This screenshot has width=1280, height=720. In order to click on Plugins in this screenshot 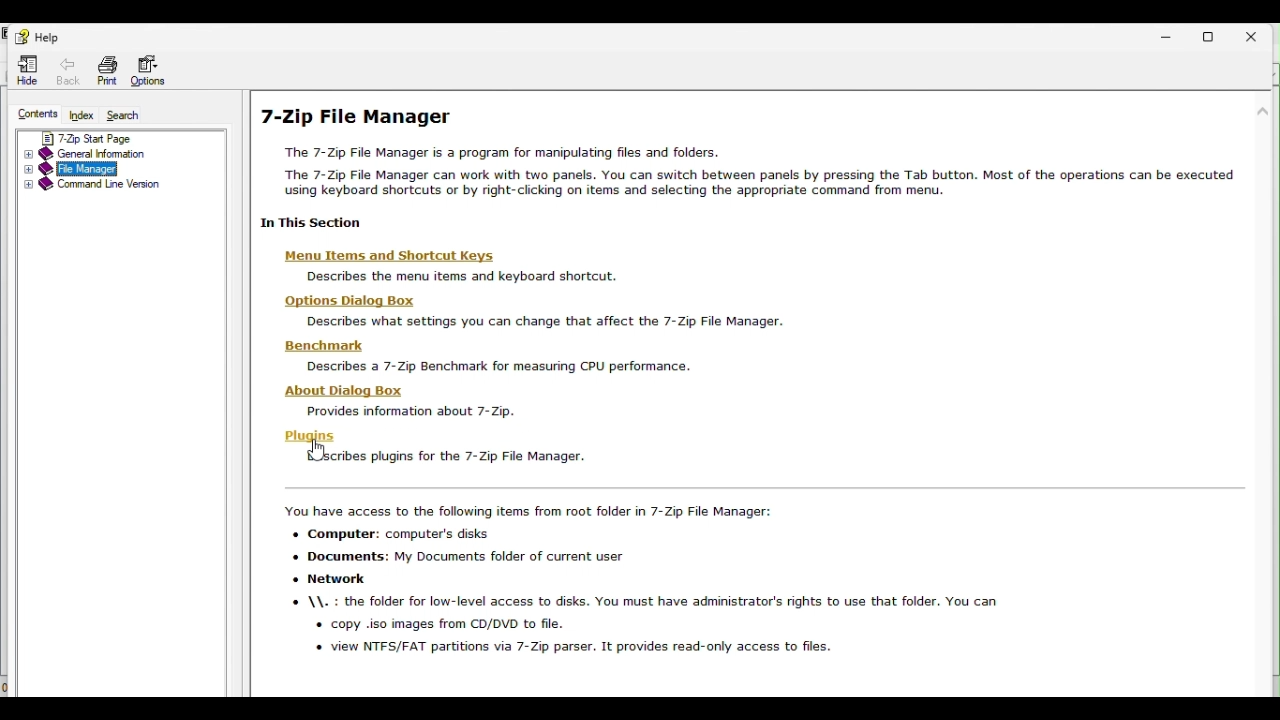, I will do `click(437, 457)`.